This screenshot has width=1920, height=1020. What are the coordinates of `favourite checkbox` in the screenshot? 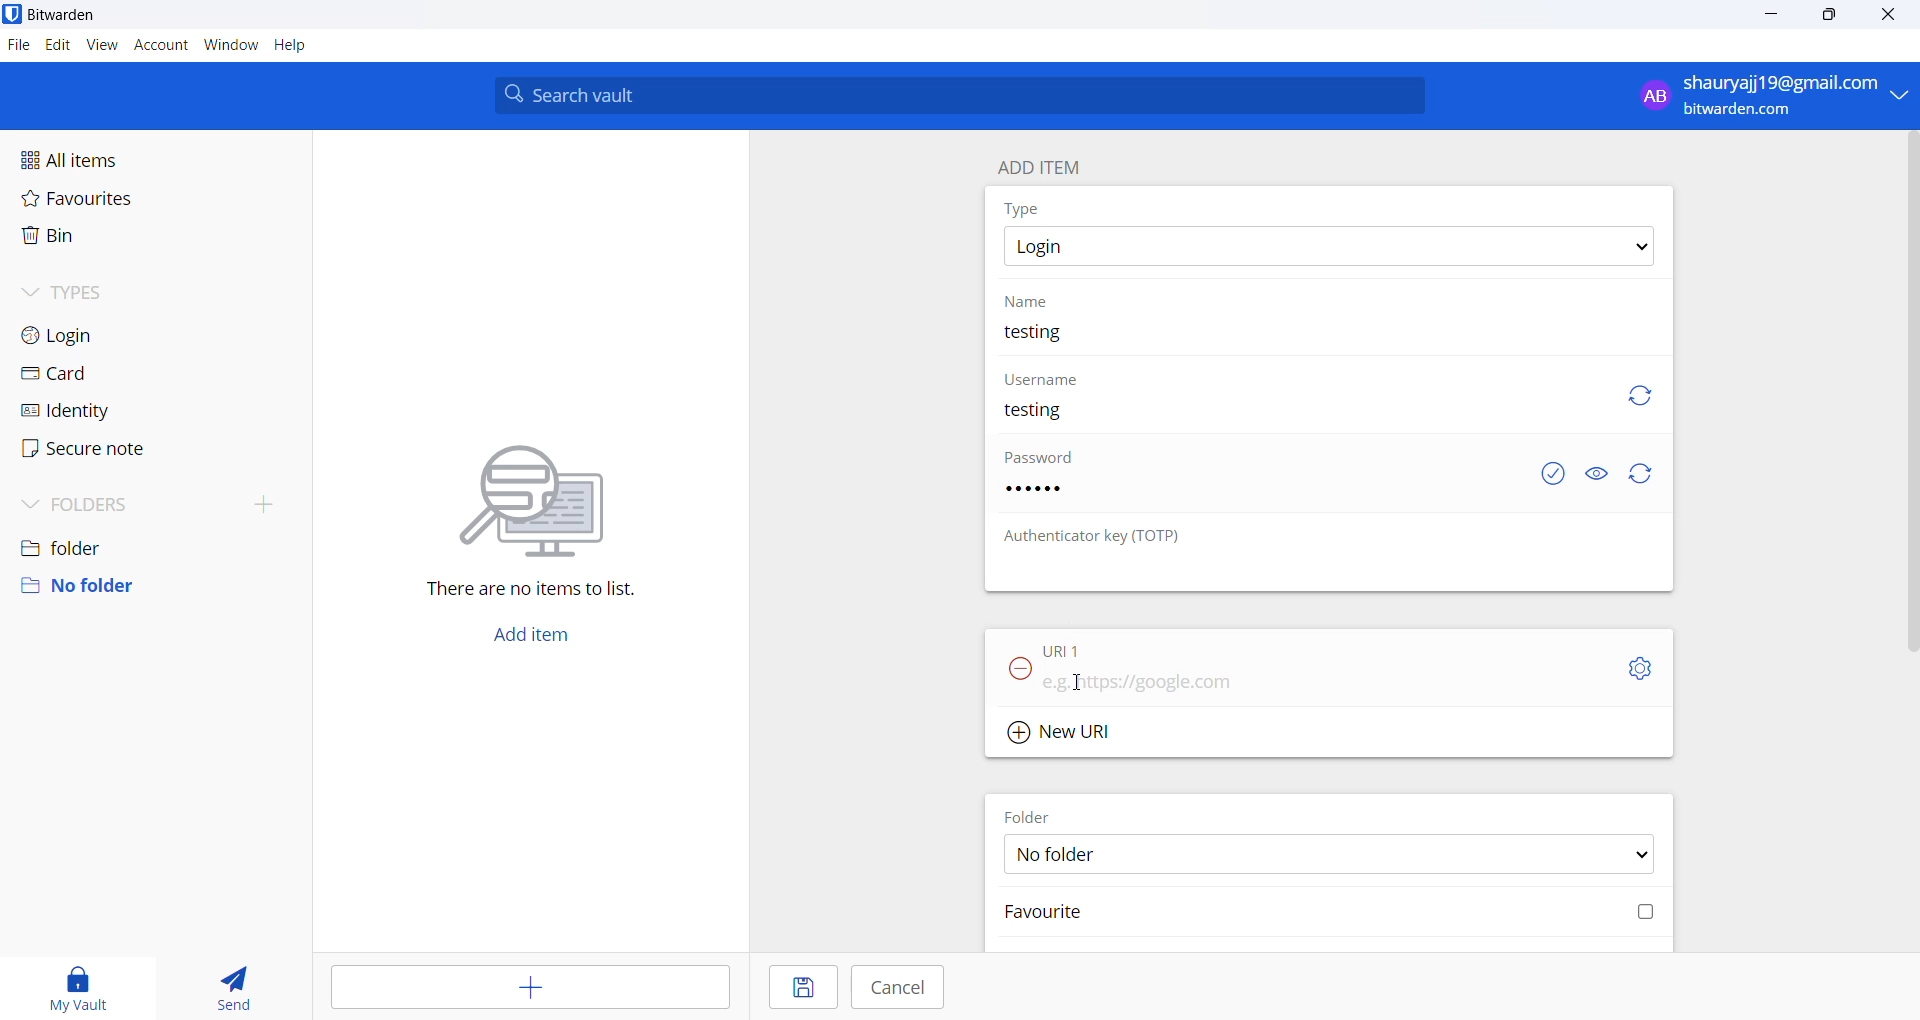 It's located at (1333, 912).